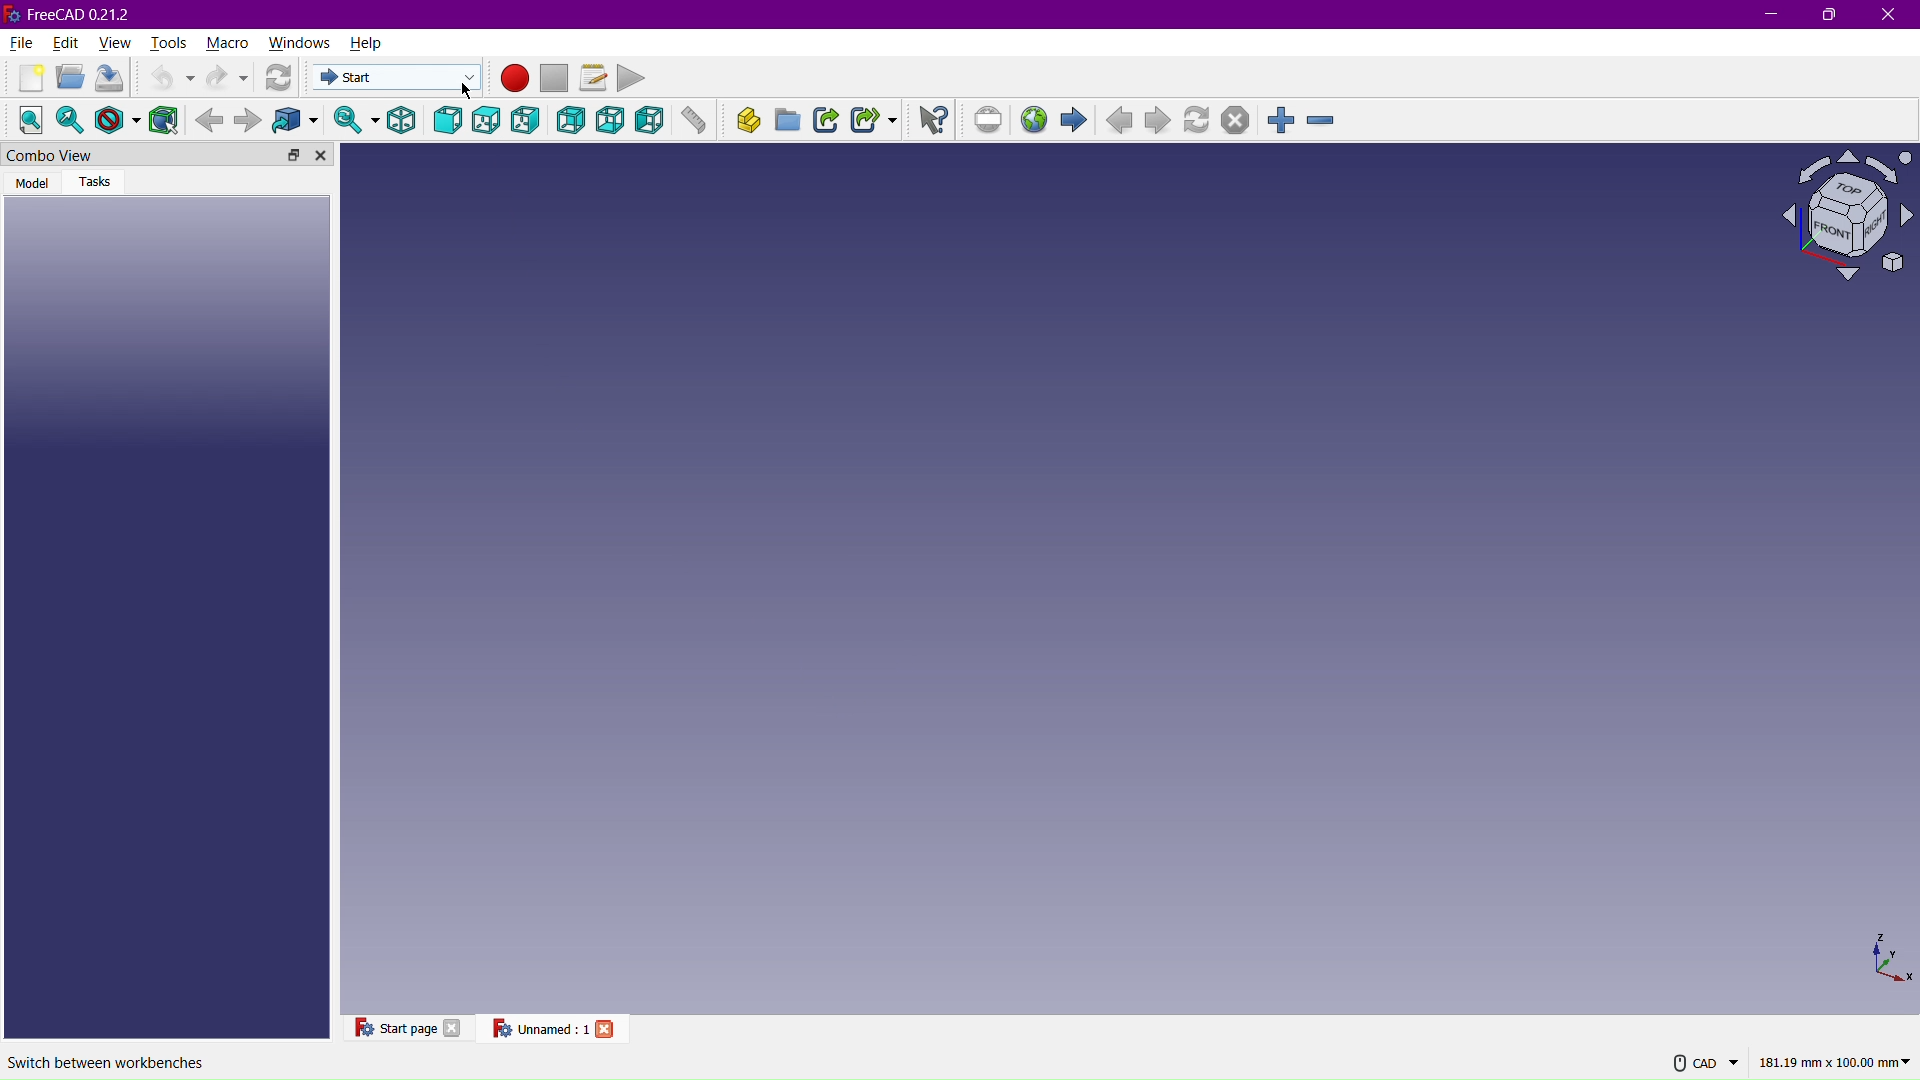  What do you see at coordinates (1118, 123) in the screenshot?
I see `Previous Page` at bounding box center [1118, 123].